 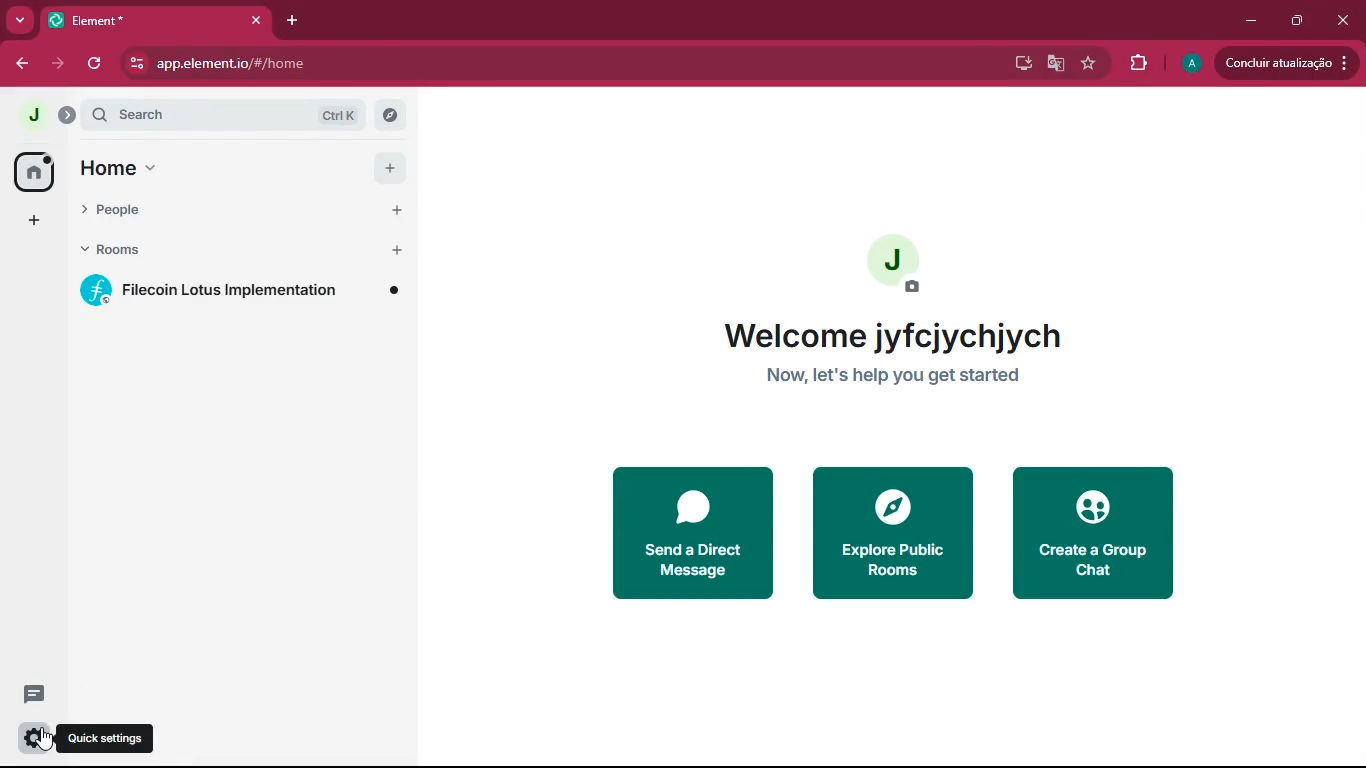 What do you see at coordinates (1093, 63) in the screenshot?
I see `favourite` at bounding box center [1093, 63].